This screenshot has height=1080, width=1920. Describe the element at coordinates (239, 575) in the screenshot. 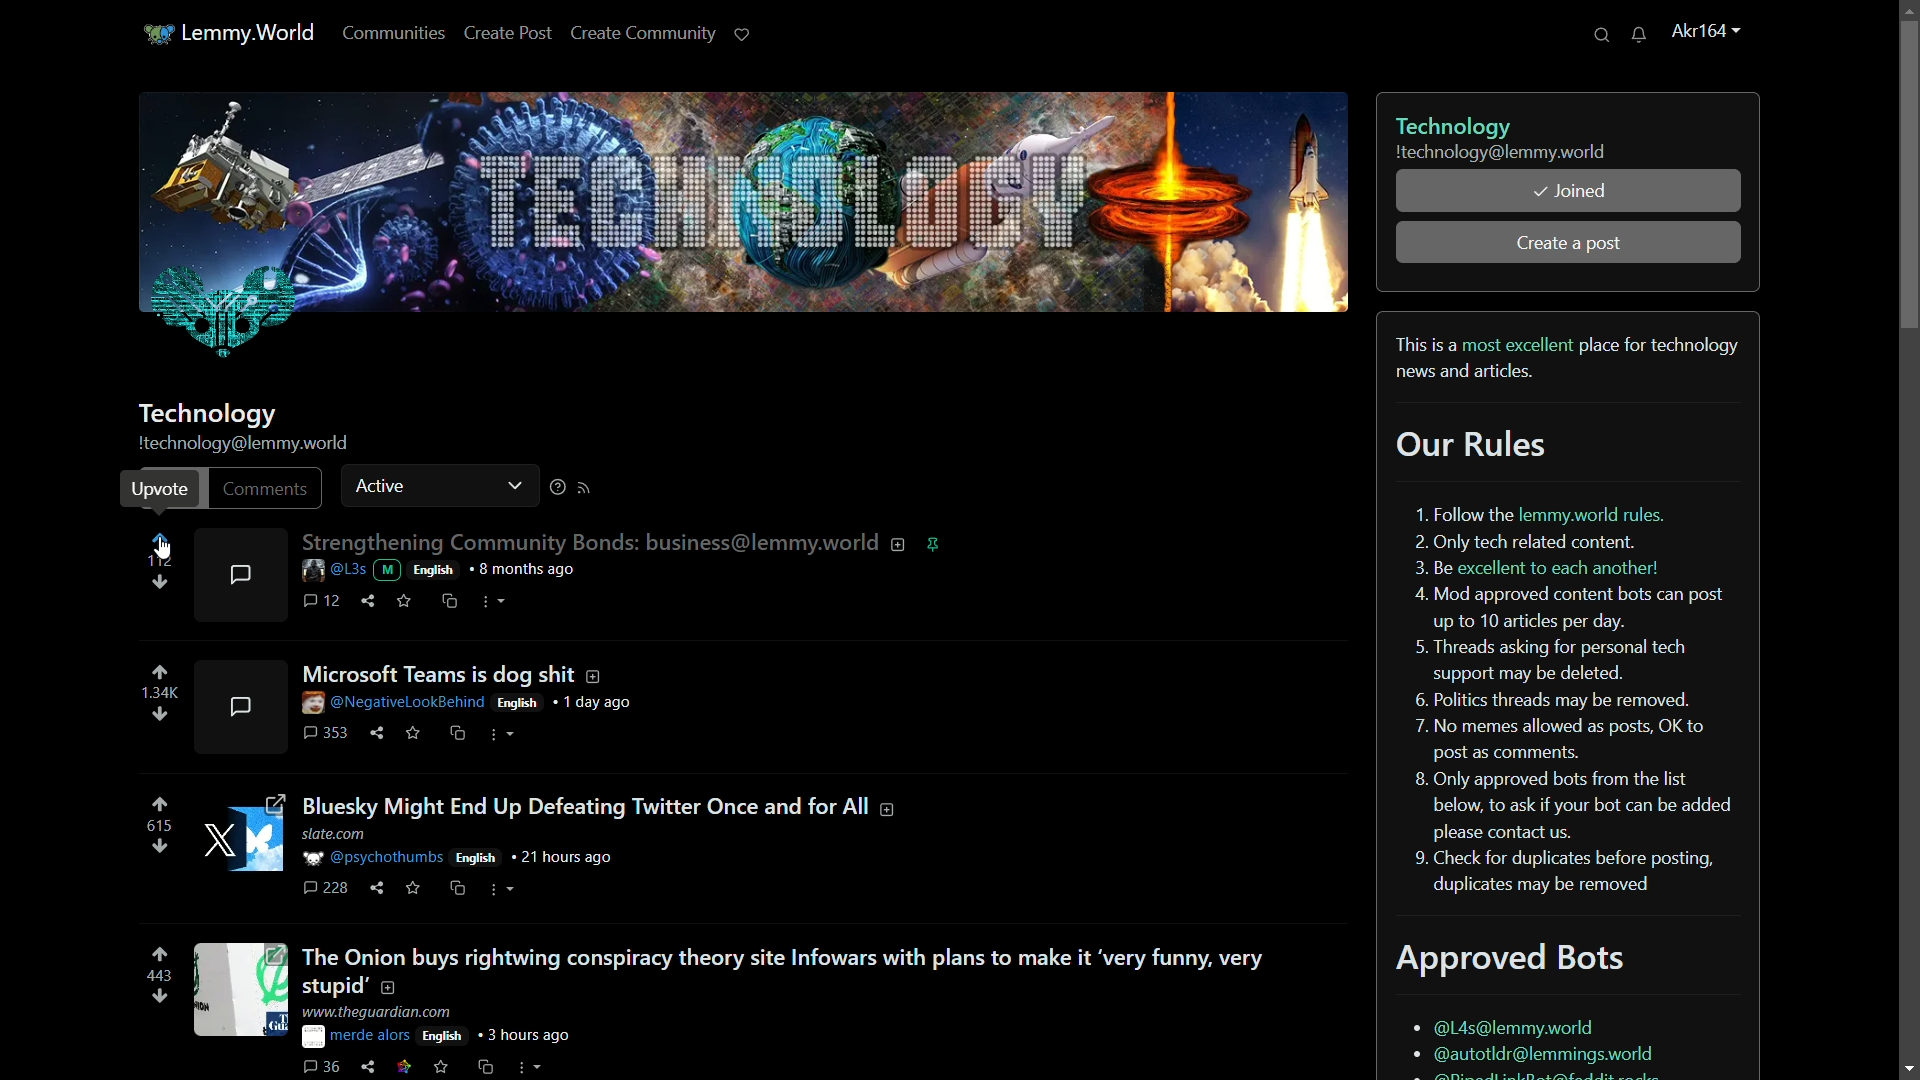

I see `comments` at that location.